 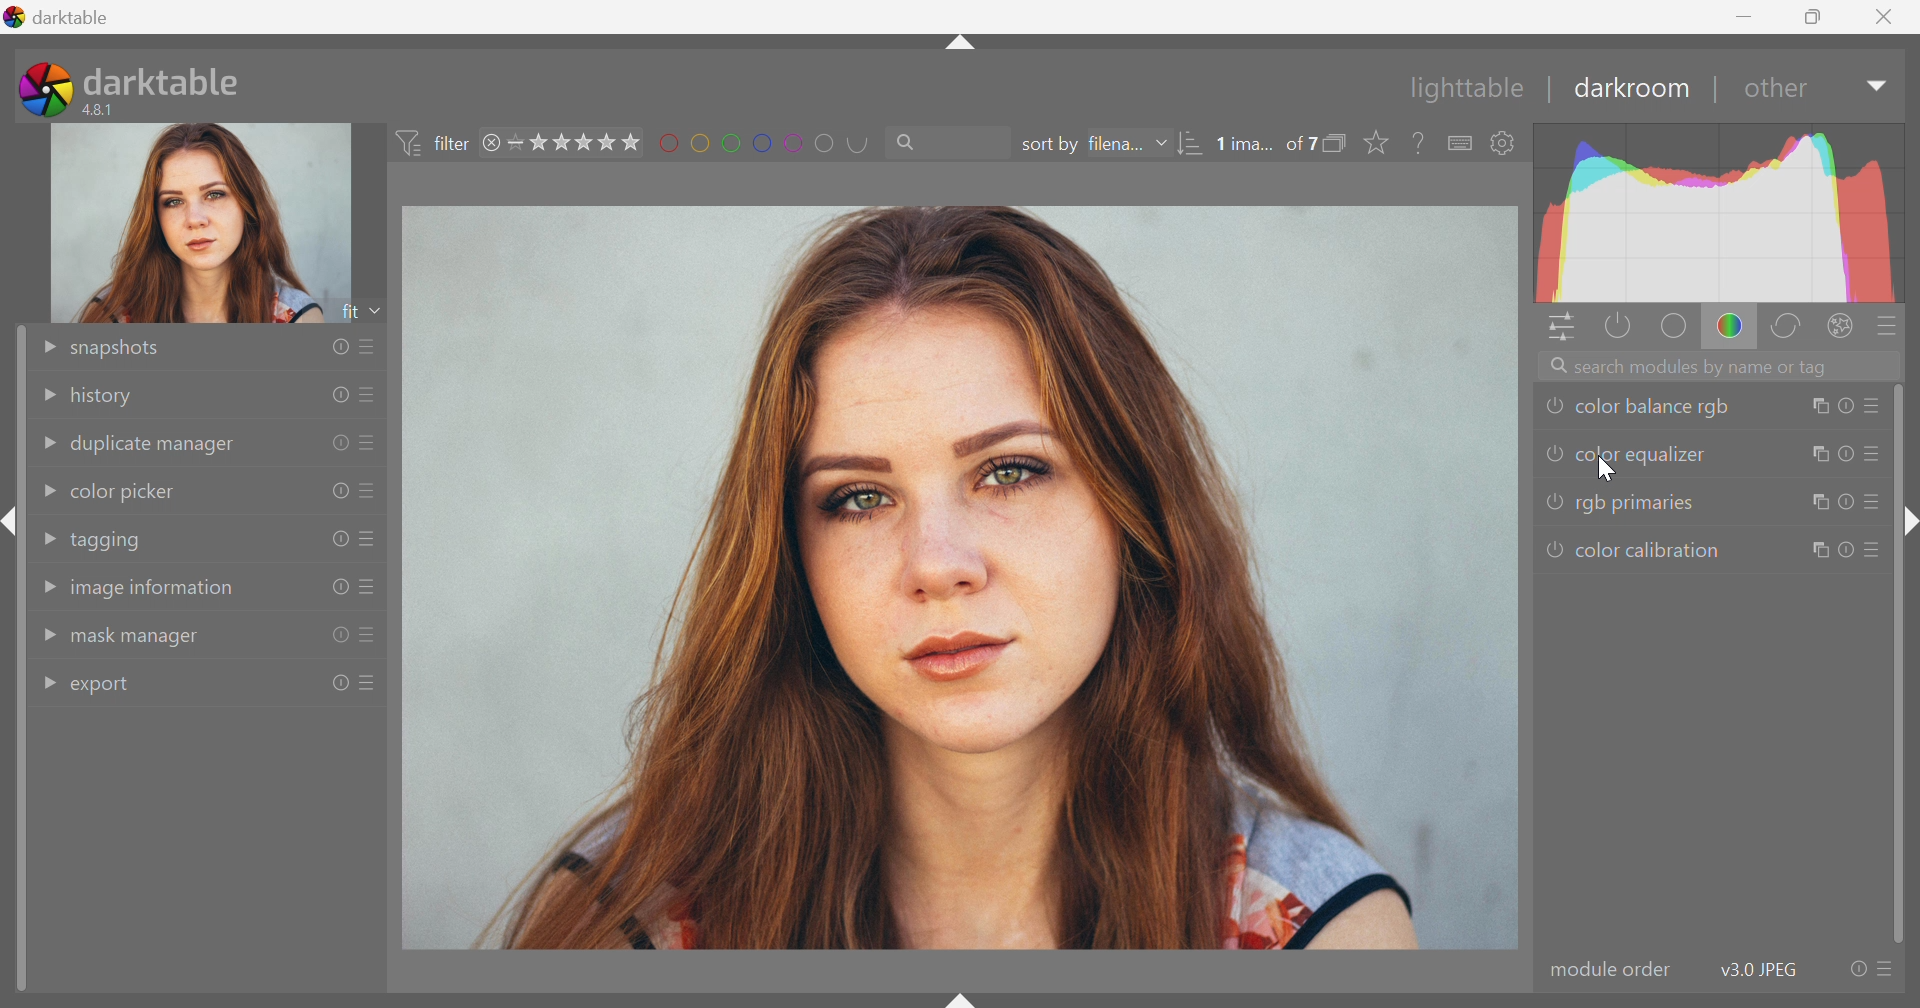 I want to click on shift+ctrl+r, so click(x=1908, y=522).